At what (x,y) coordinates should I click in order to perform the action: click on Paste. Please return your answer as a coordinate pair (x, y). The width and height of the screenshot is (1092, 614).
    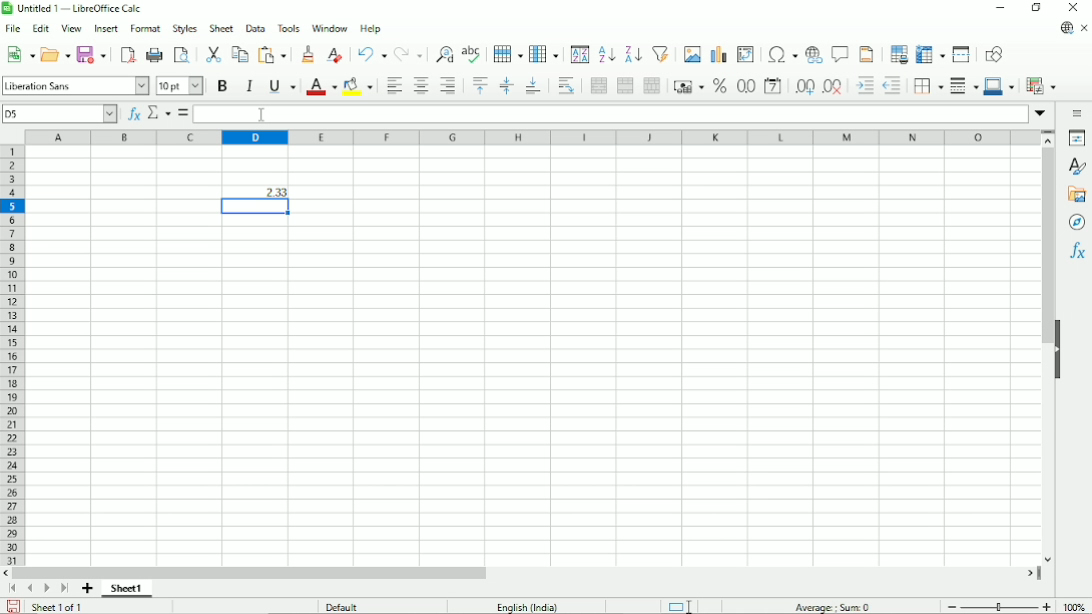
    Looking at the image, I should click on (272, 54).